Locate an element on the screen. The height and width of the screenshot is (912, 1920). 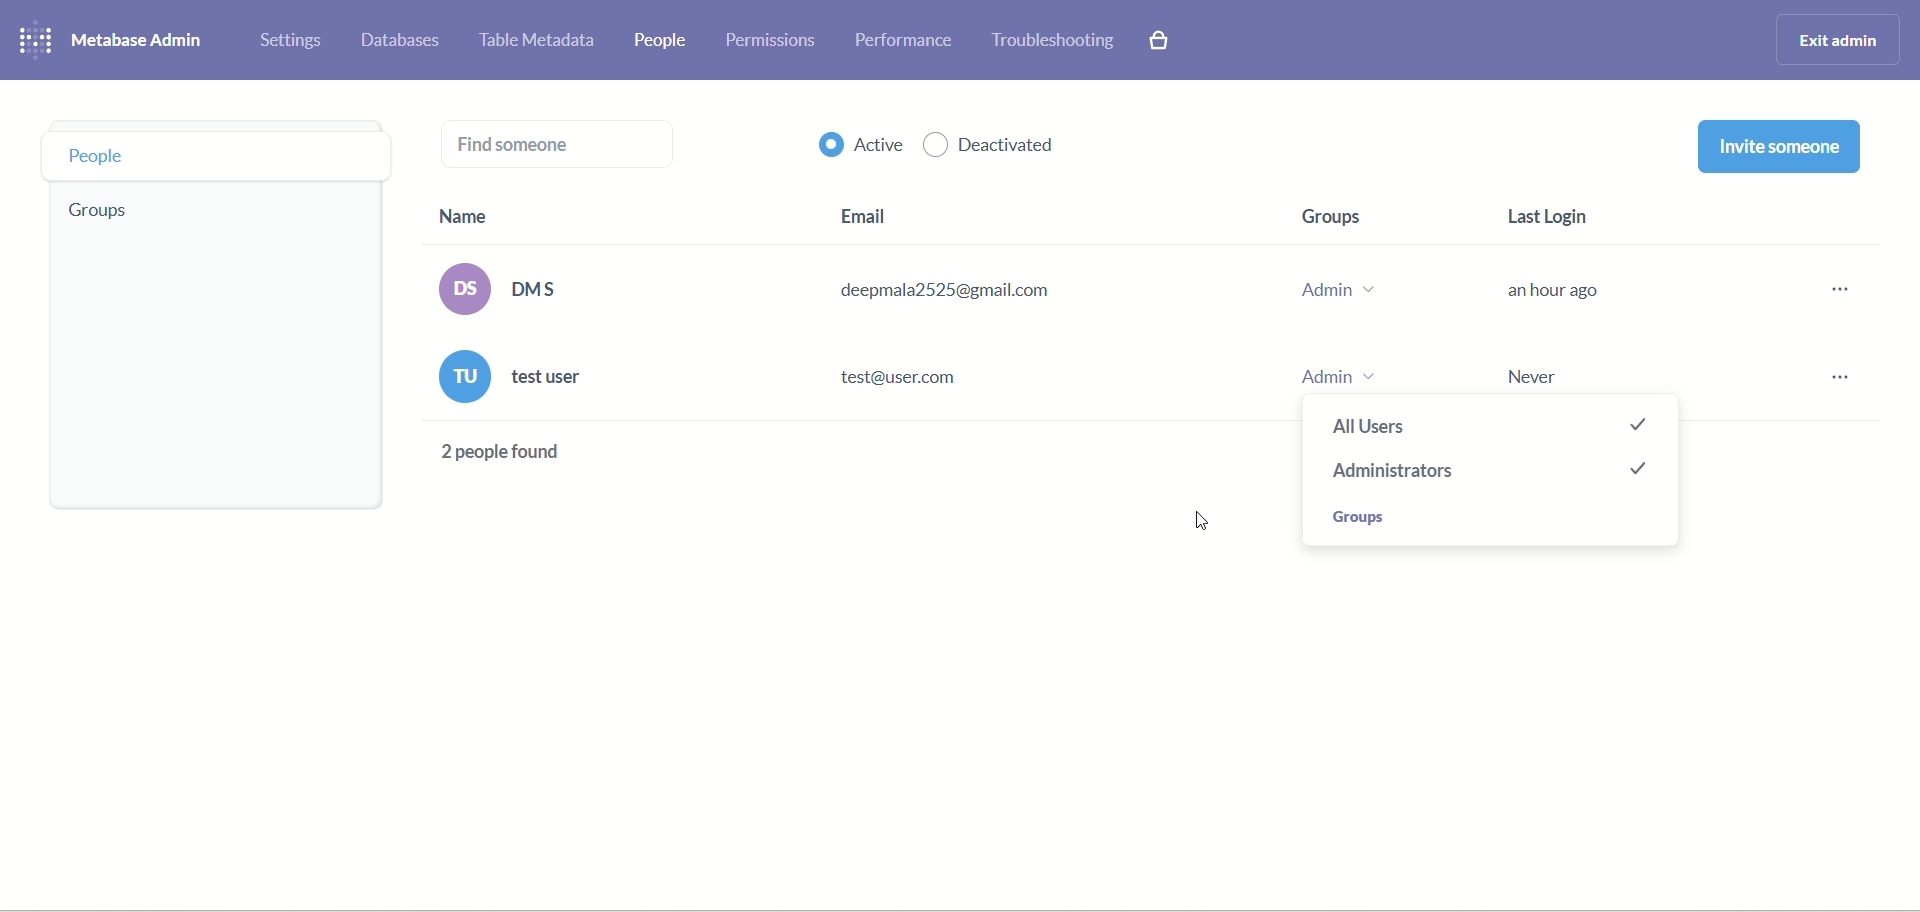
exit admin is located at coordinates (1840, 37).